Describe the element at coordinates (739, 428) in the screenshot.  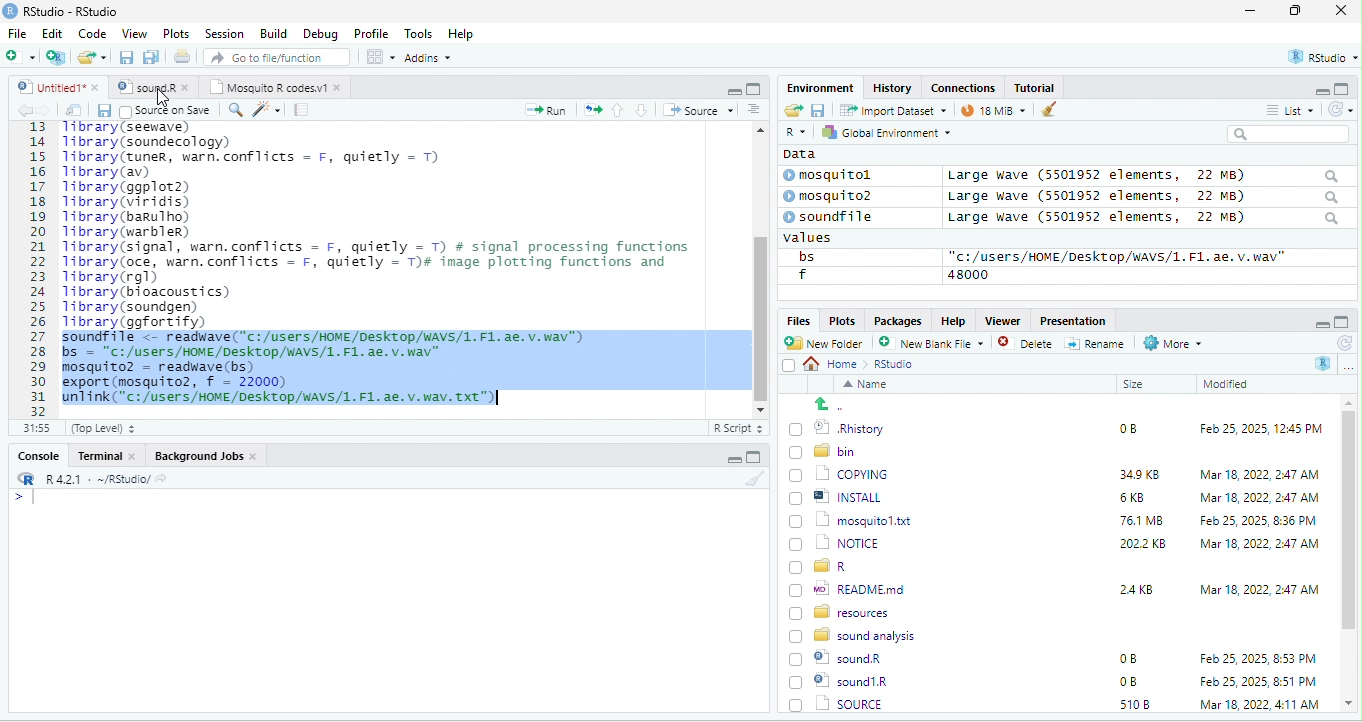
I see `R Script 5` at that location.